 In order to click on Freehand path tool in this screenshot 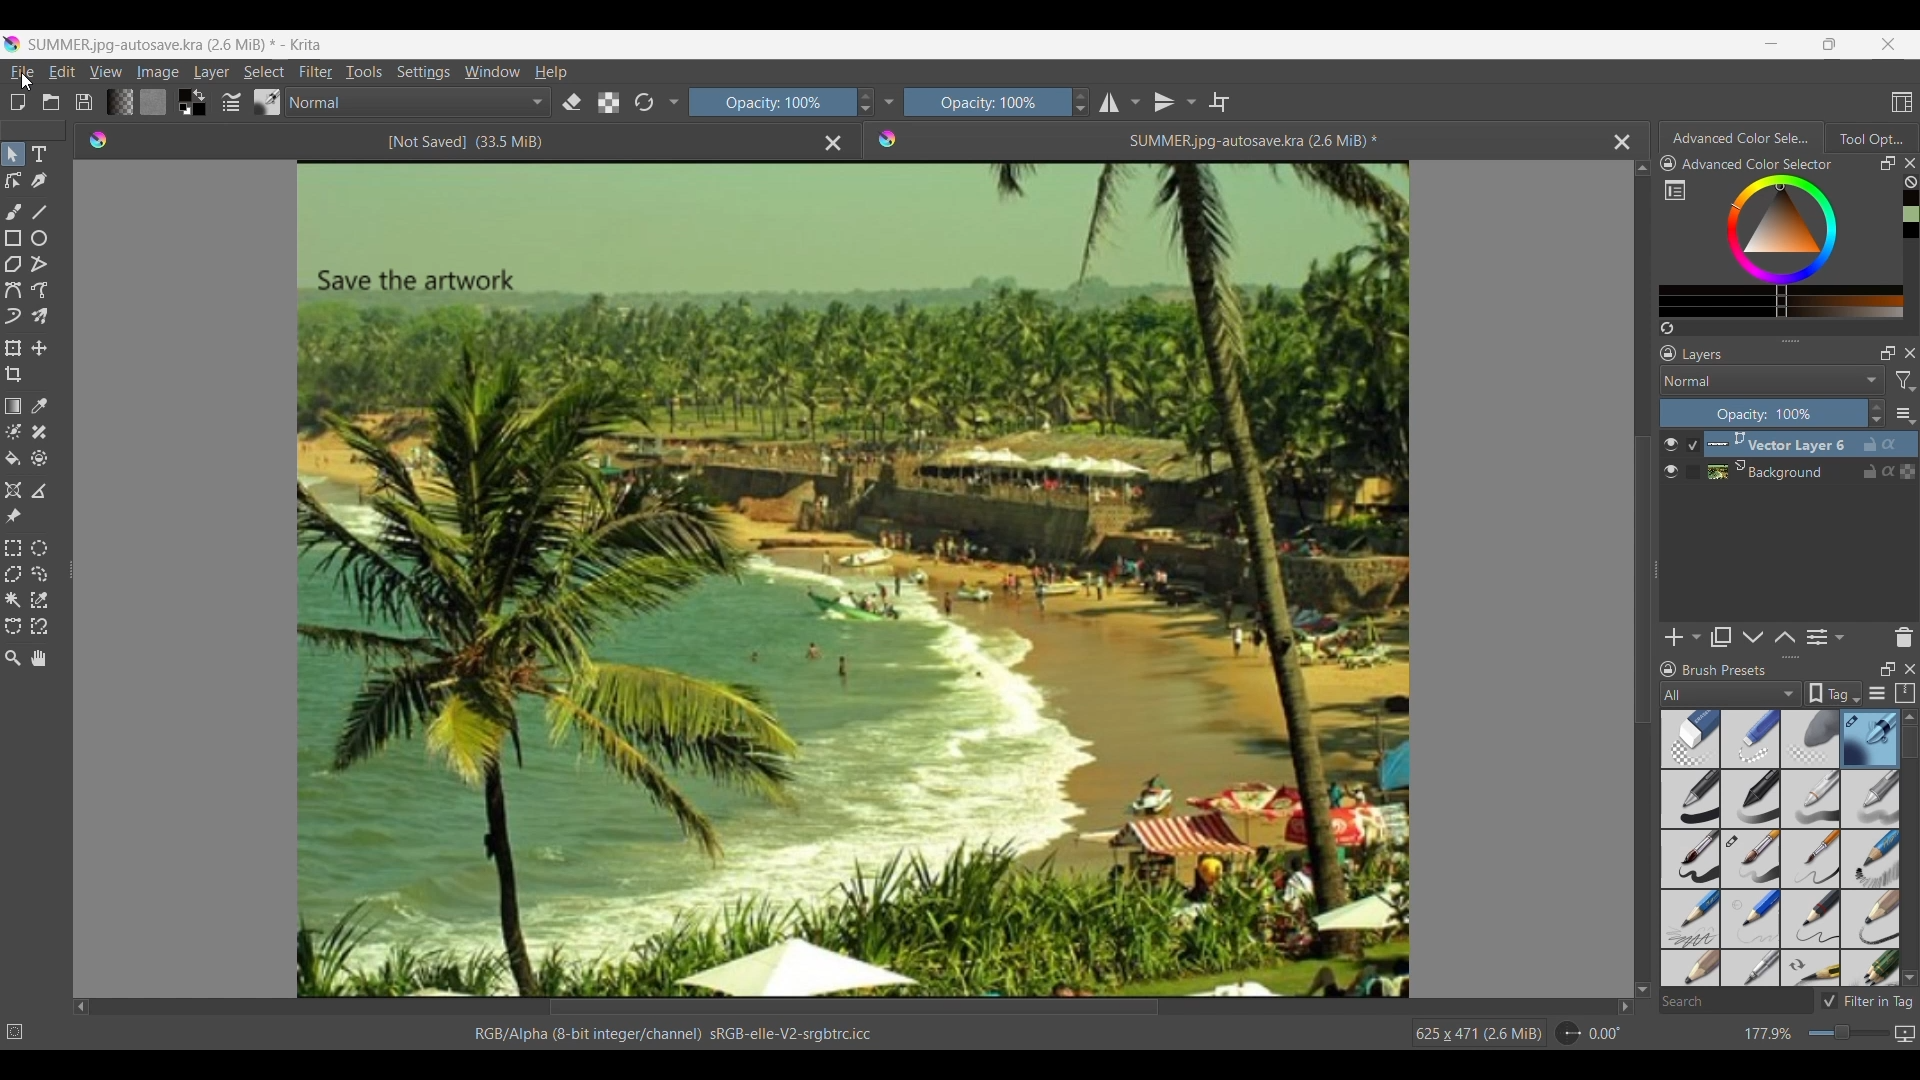, I will do `click(39, 290)`.